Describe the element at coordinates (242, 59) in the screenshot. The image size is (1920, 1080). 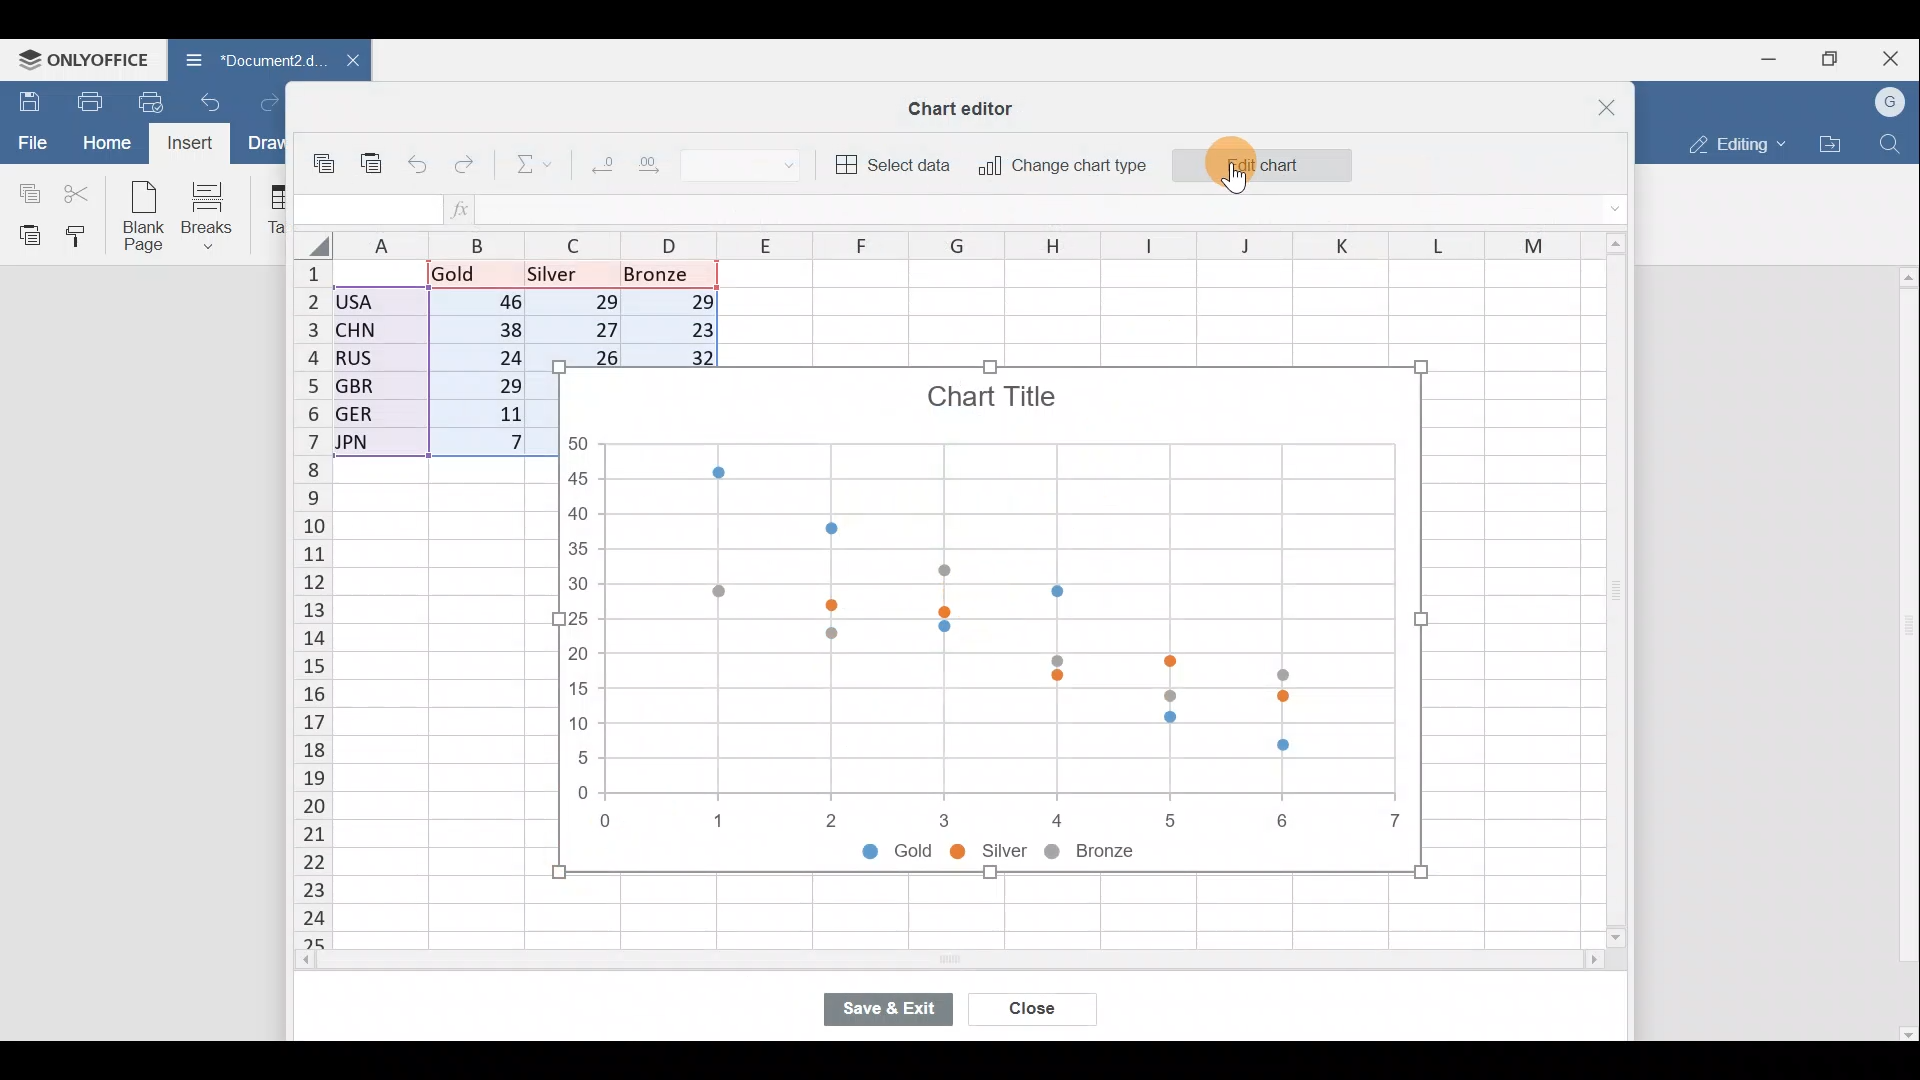
I see `Document2.d` at that location.